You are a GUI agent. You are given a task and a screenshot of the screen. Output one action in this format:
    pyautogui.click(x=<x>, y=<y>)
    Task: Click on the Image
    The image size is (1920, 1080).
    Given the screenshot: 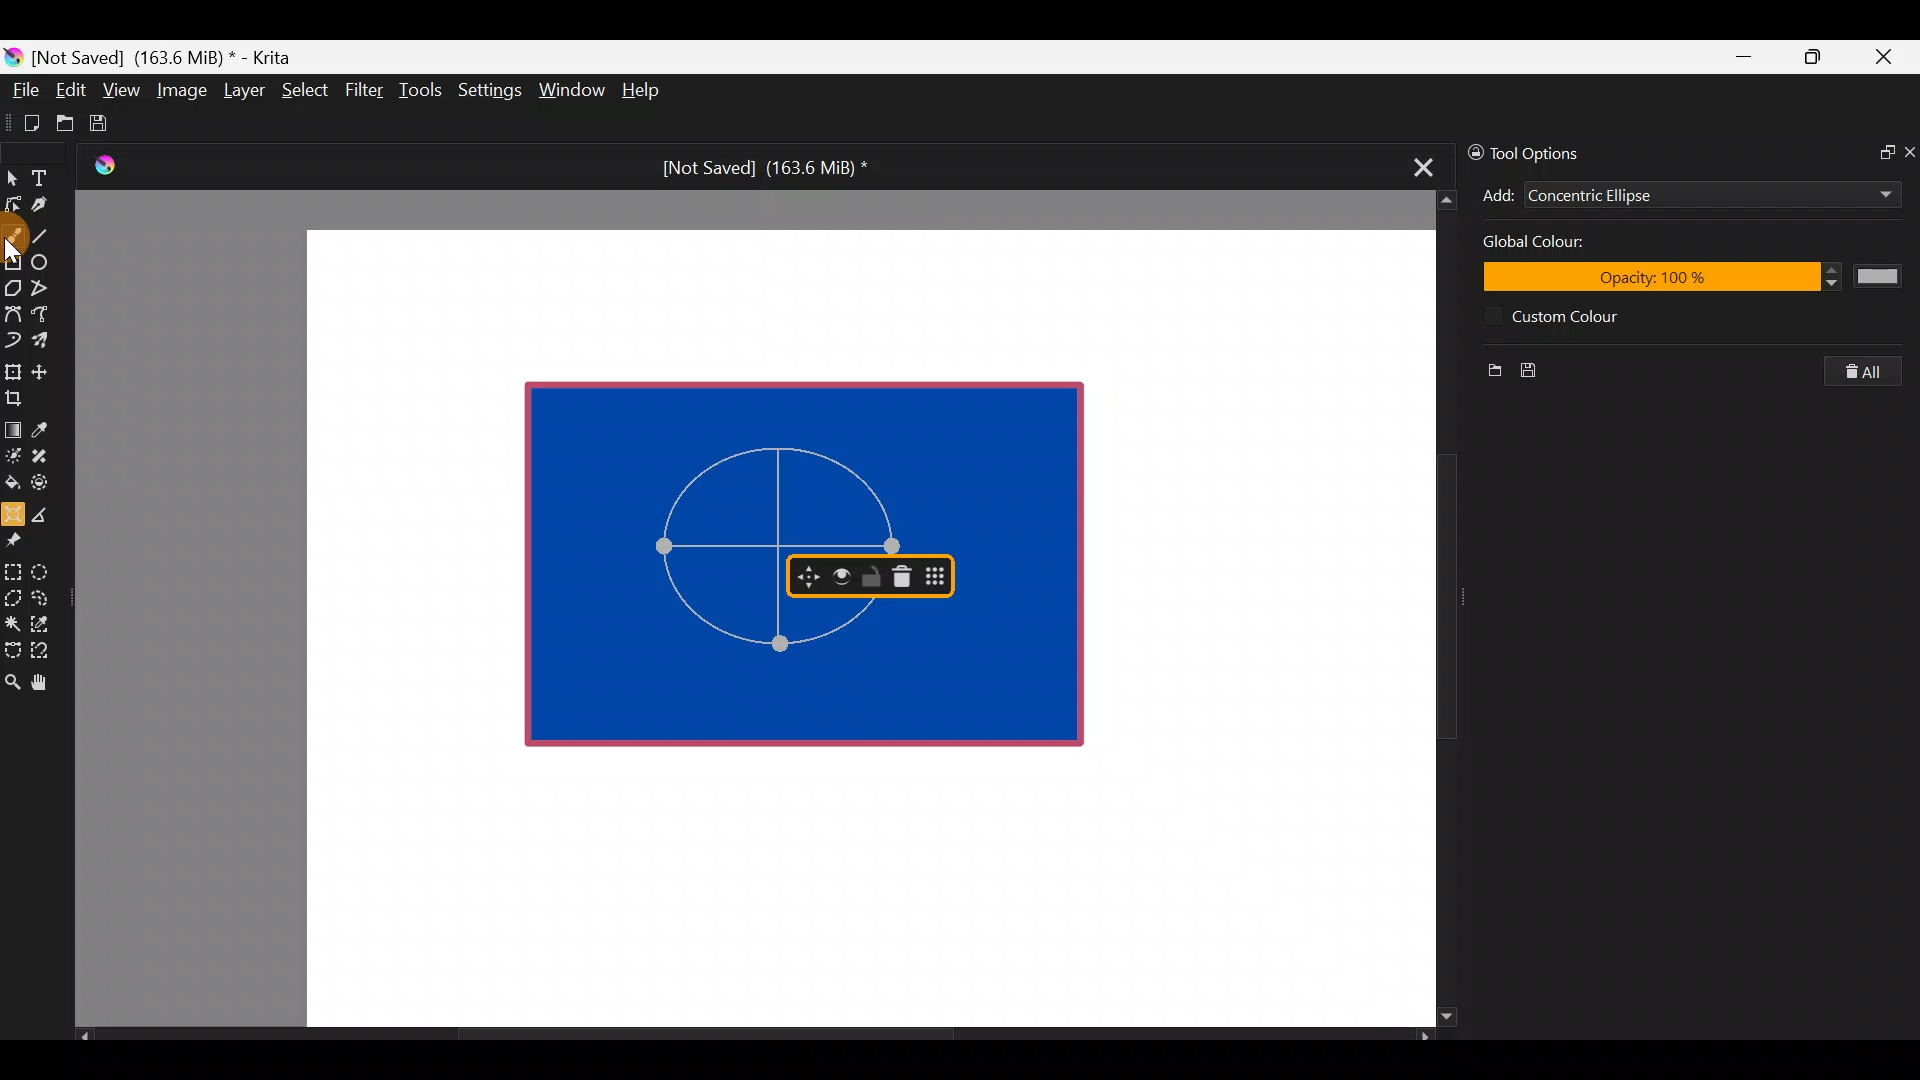 What is the action you would take?
    pyautogui.click(x=181, y=90)
    